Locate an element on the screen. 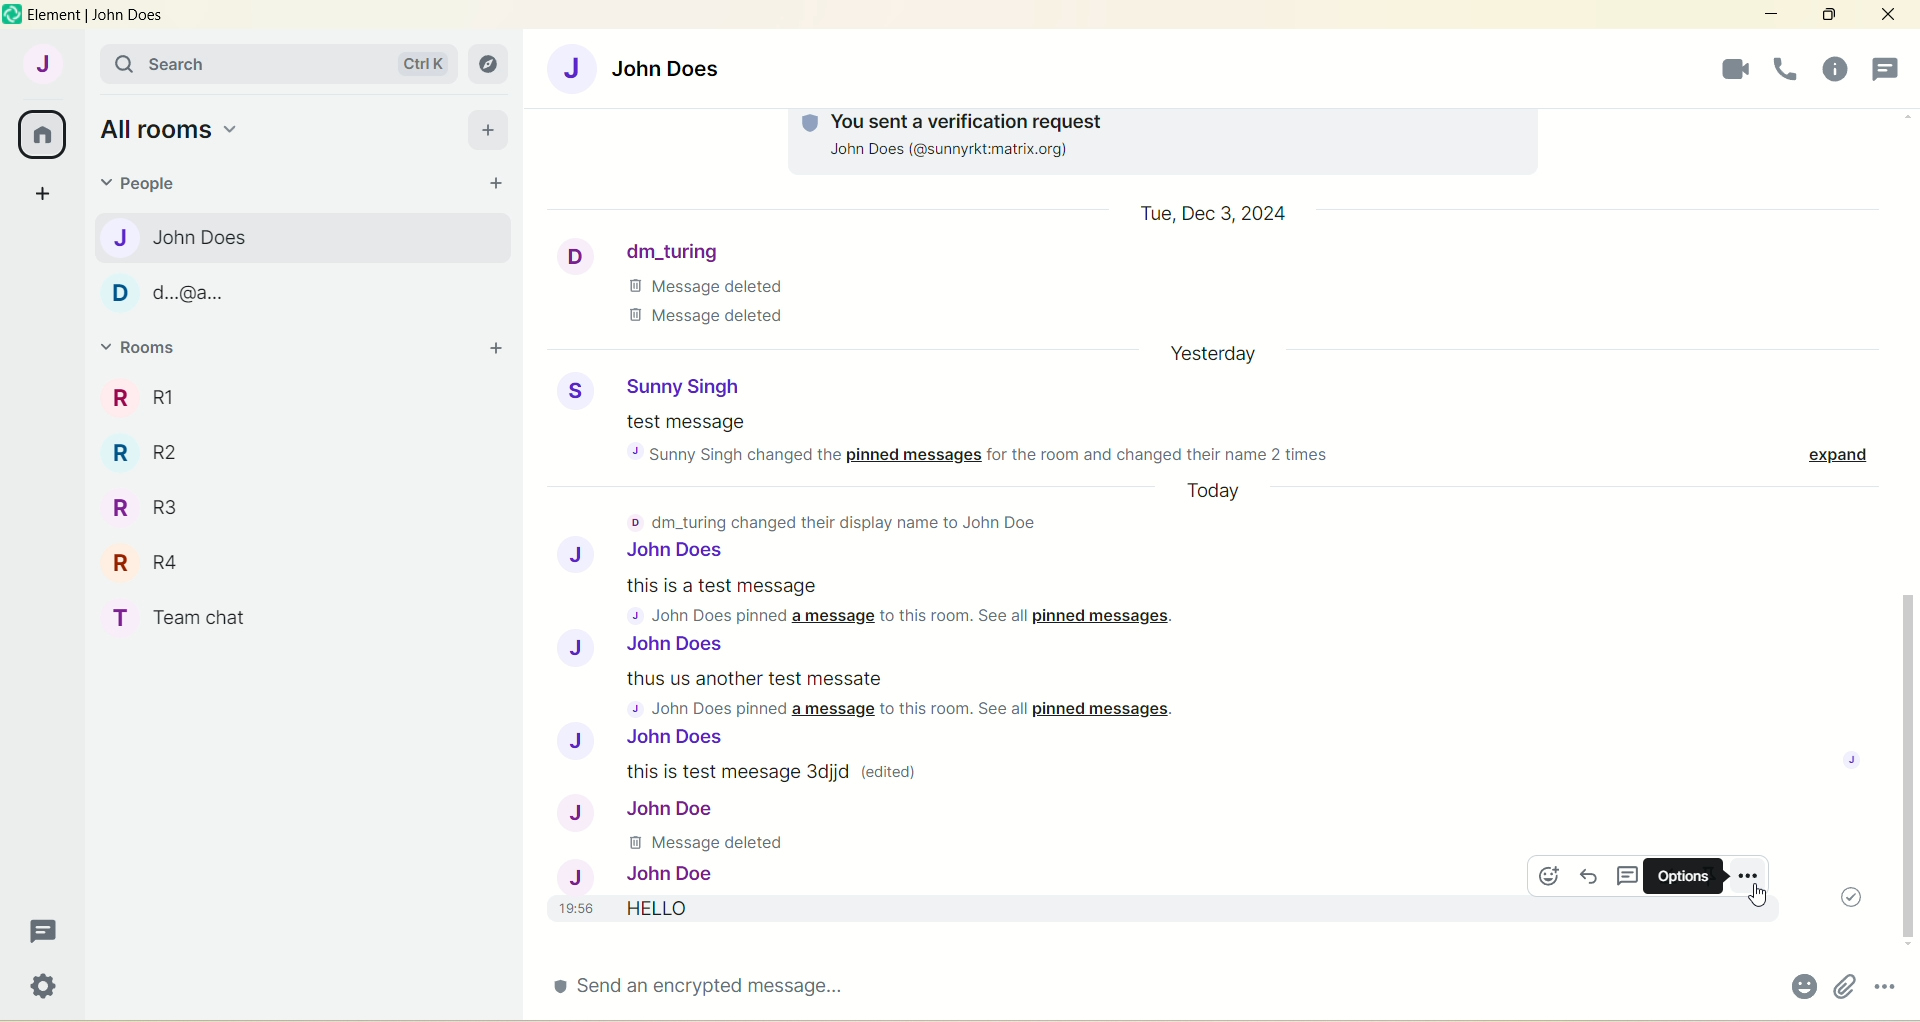 Image resolution: width=1920 pixels, height=1022 pixels. emoji is located at coordinates (1798, 986).